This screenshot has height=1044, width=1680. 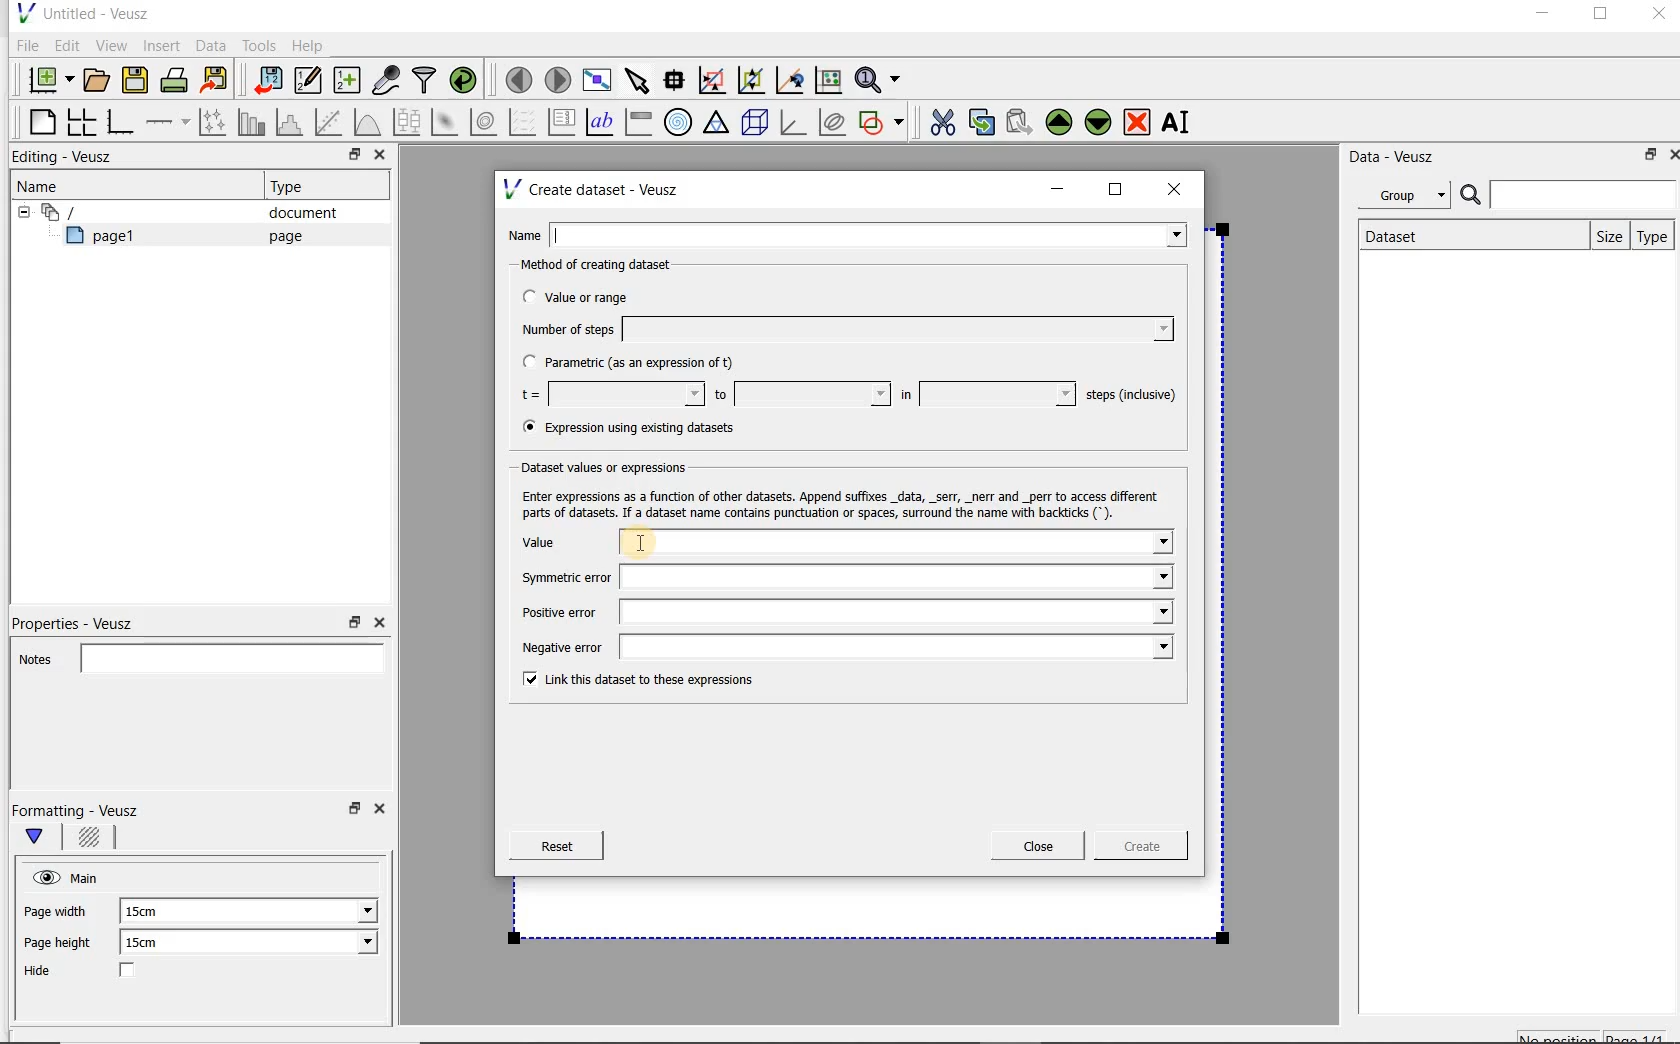 What do you see at coordinates (467, 81) in the screenshot?
I see `reload linked datasets` at bounding box center [467, 81].